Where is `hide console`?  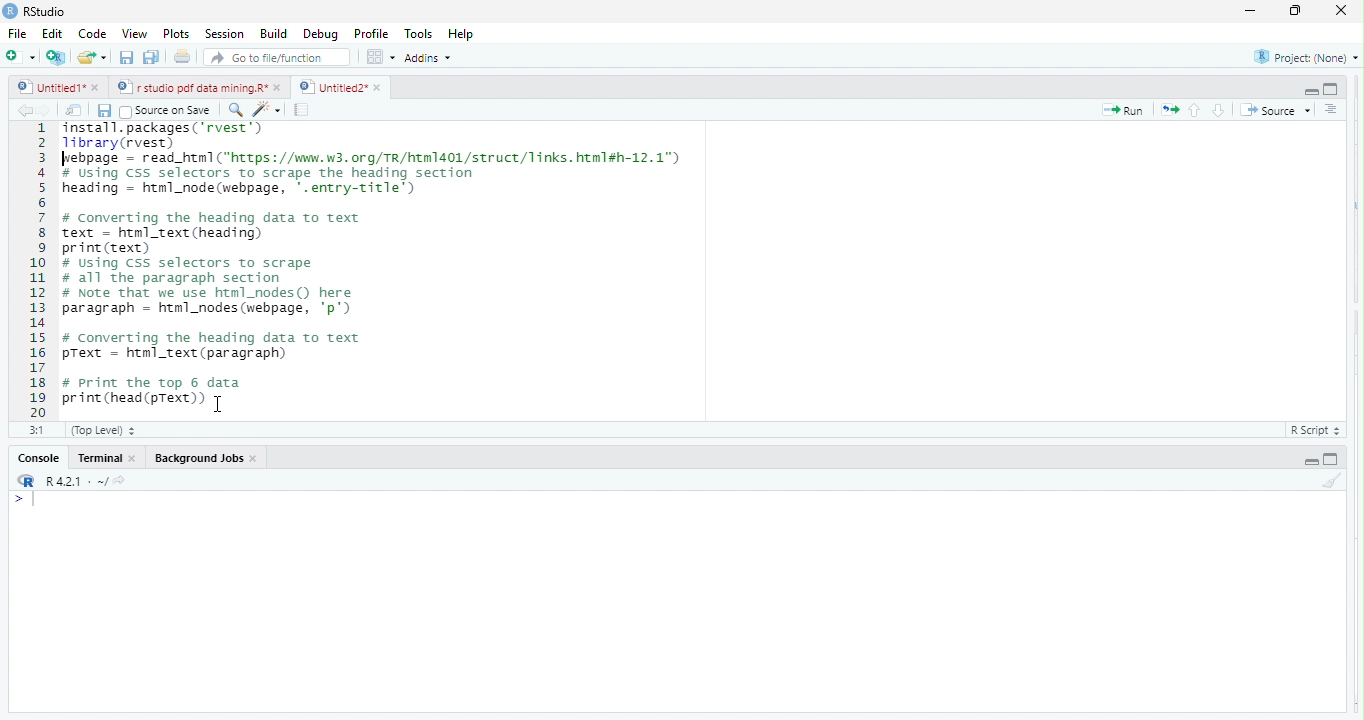 hide console is located at coordinates (1331, 87).